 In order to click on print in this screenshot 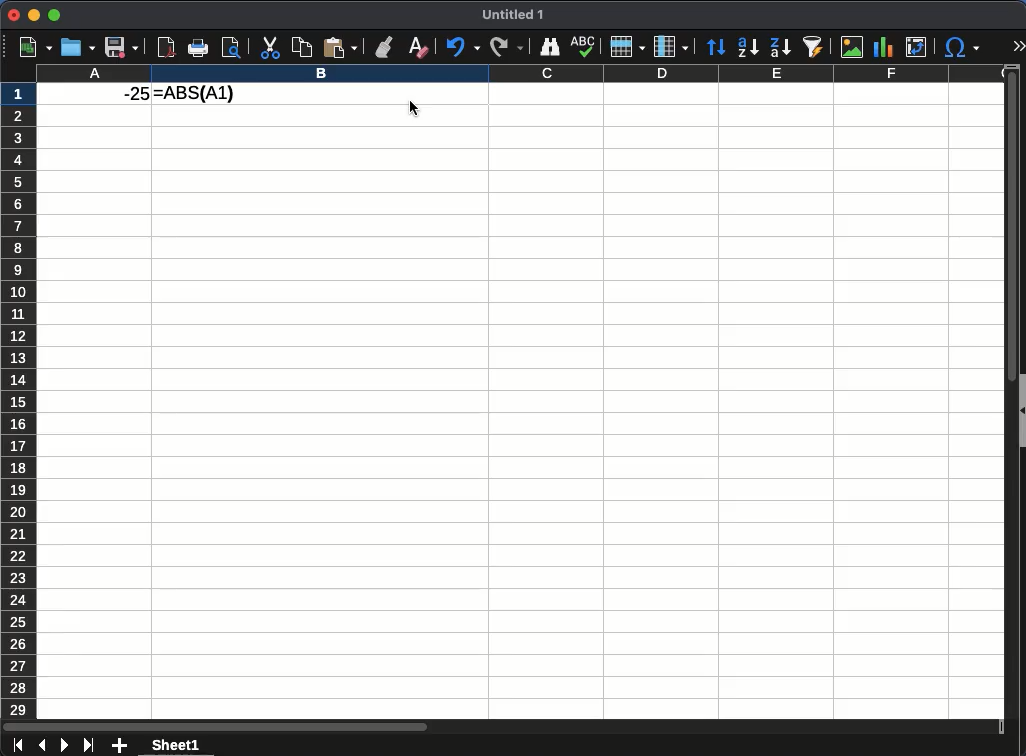, I will do `click(199, 48)`.